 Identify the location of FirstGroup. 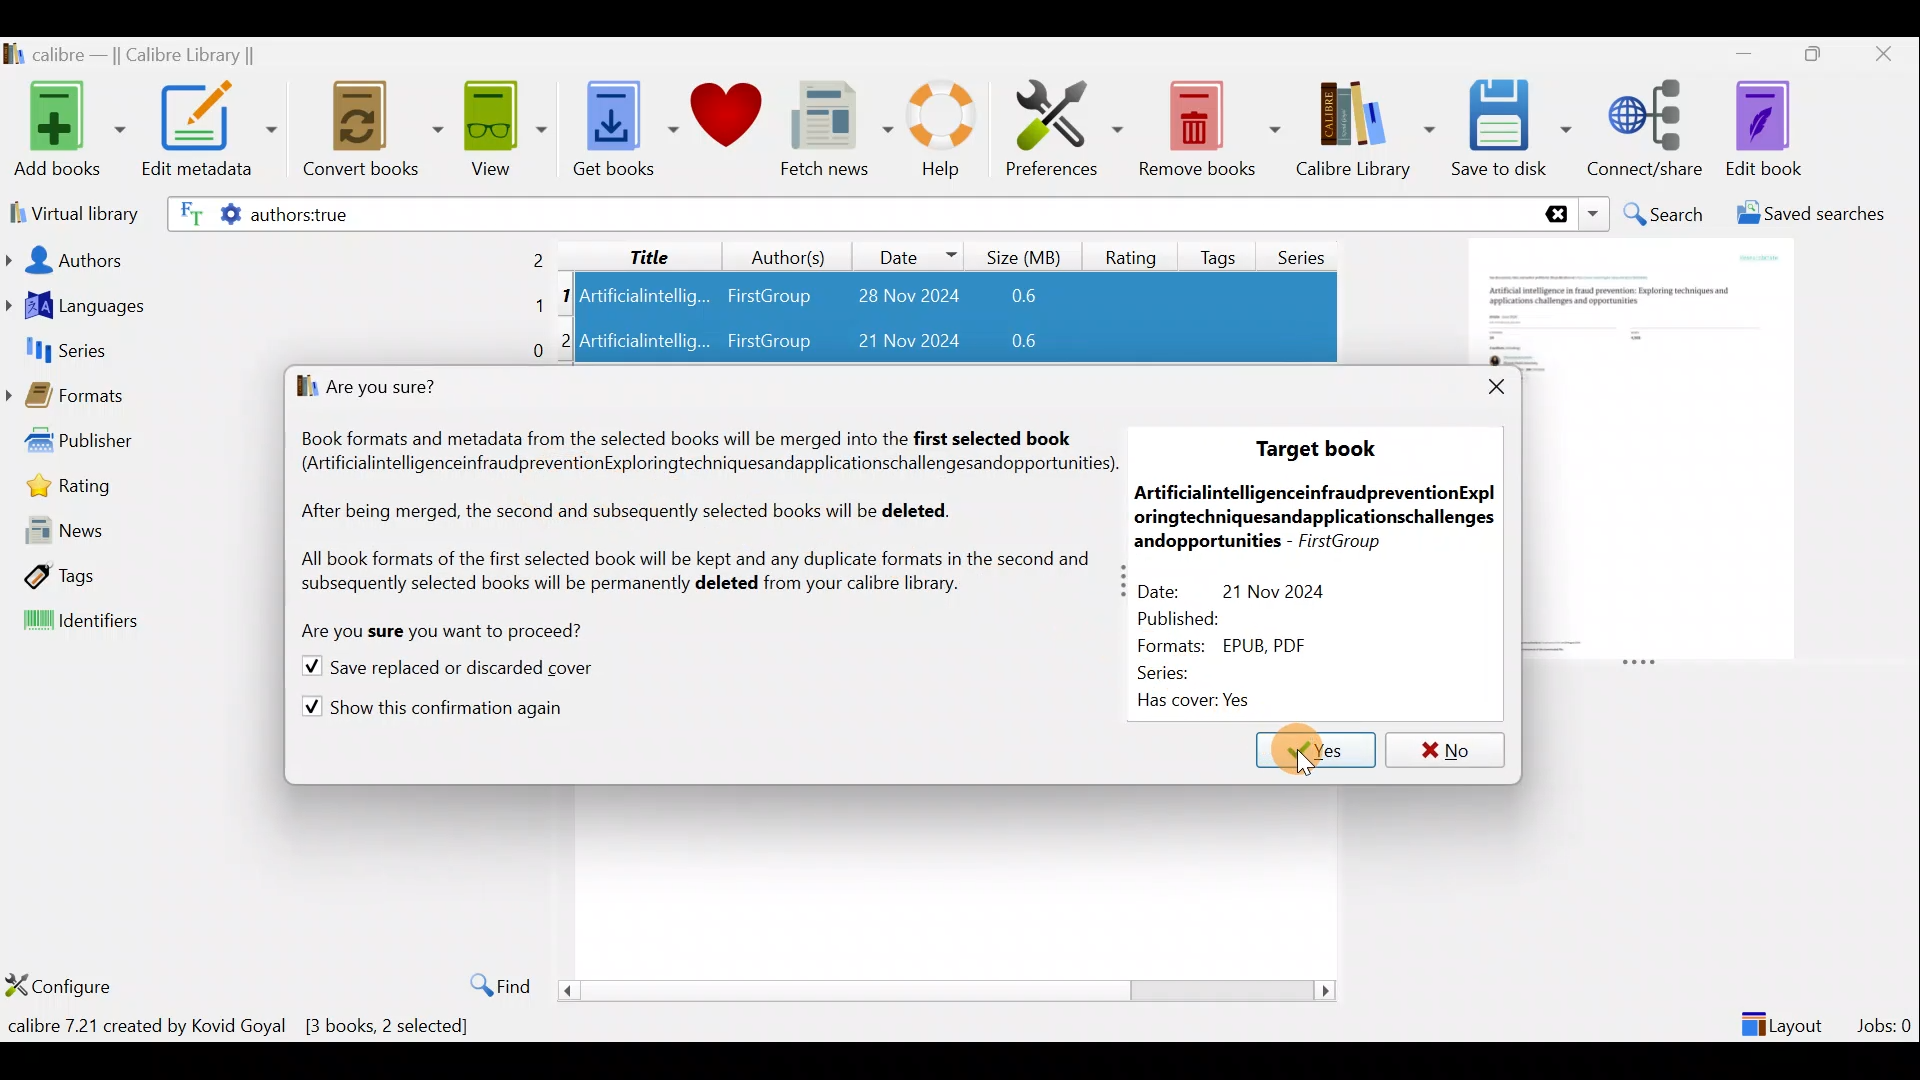
(768, 343).